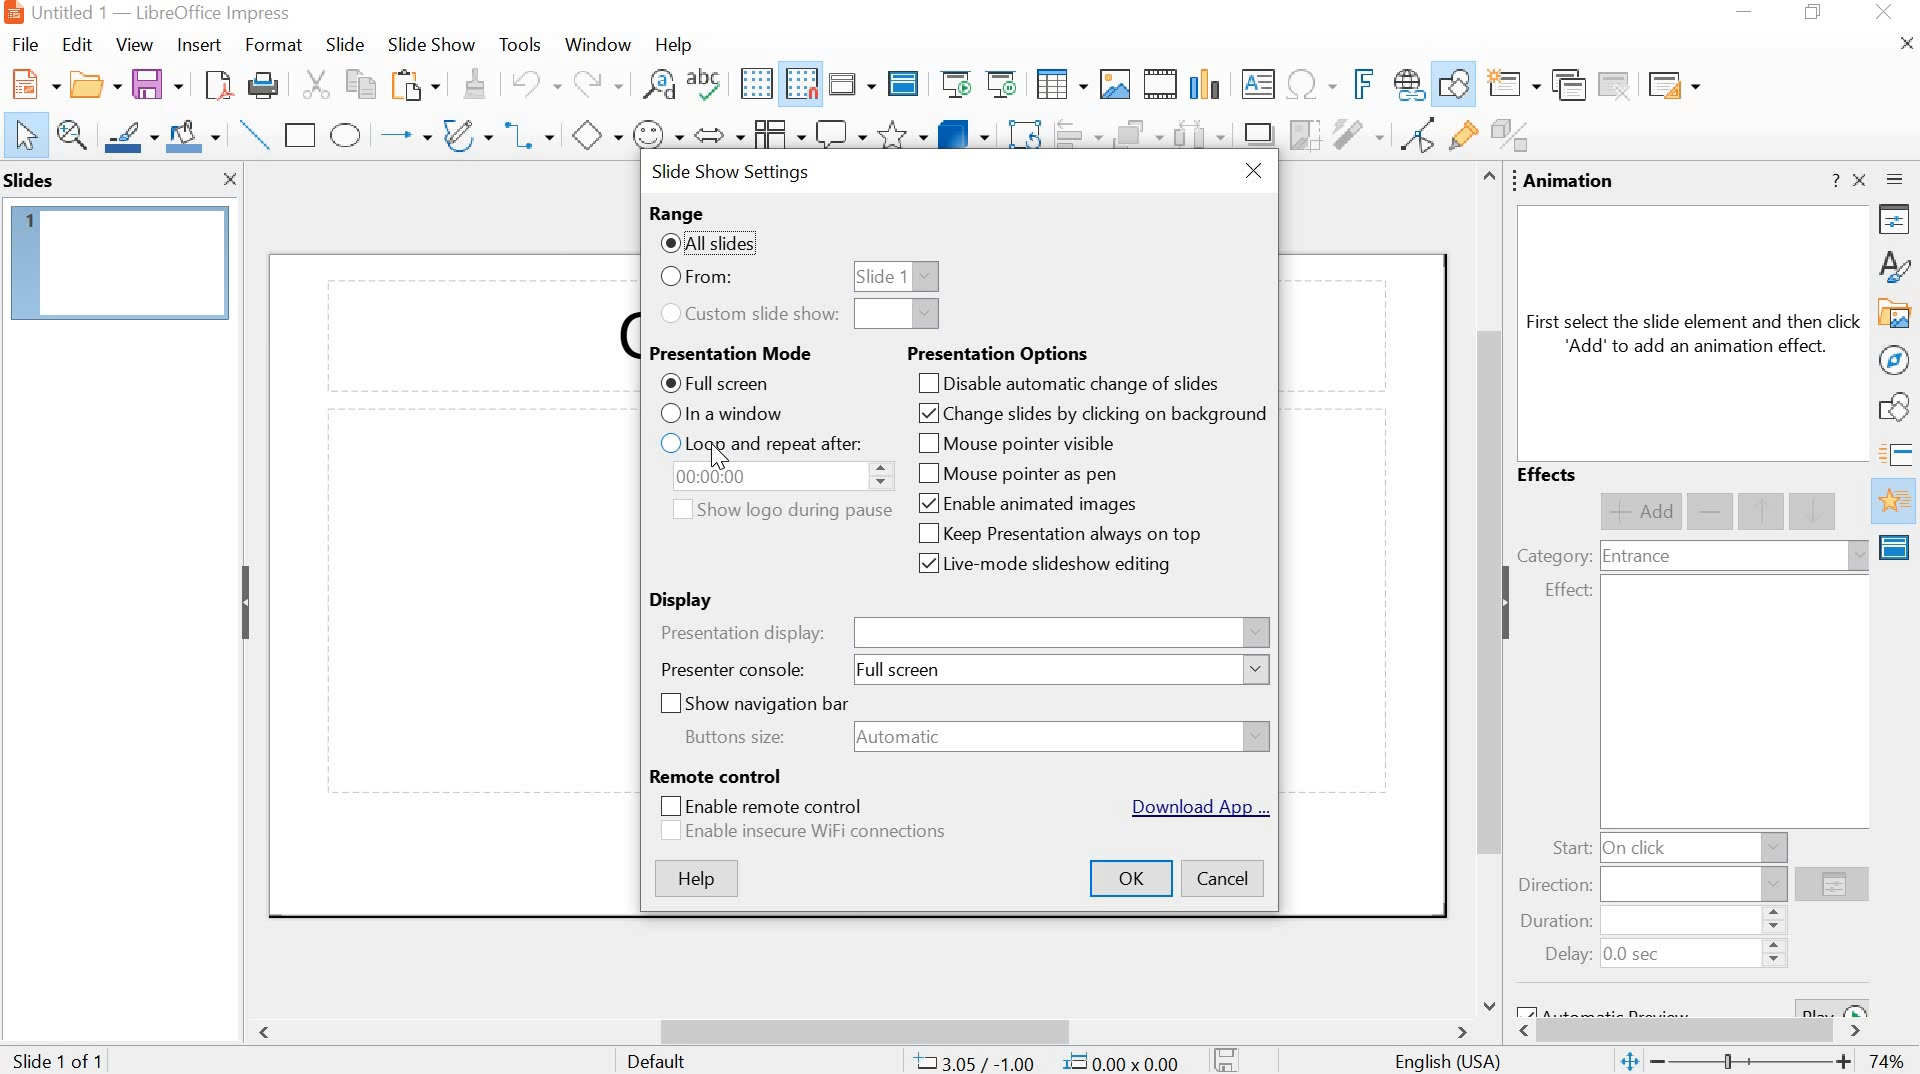 The height and width of the screenshot is (1074, 1920). I want to click on connector, so click(530, 137).